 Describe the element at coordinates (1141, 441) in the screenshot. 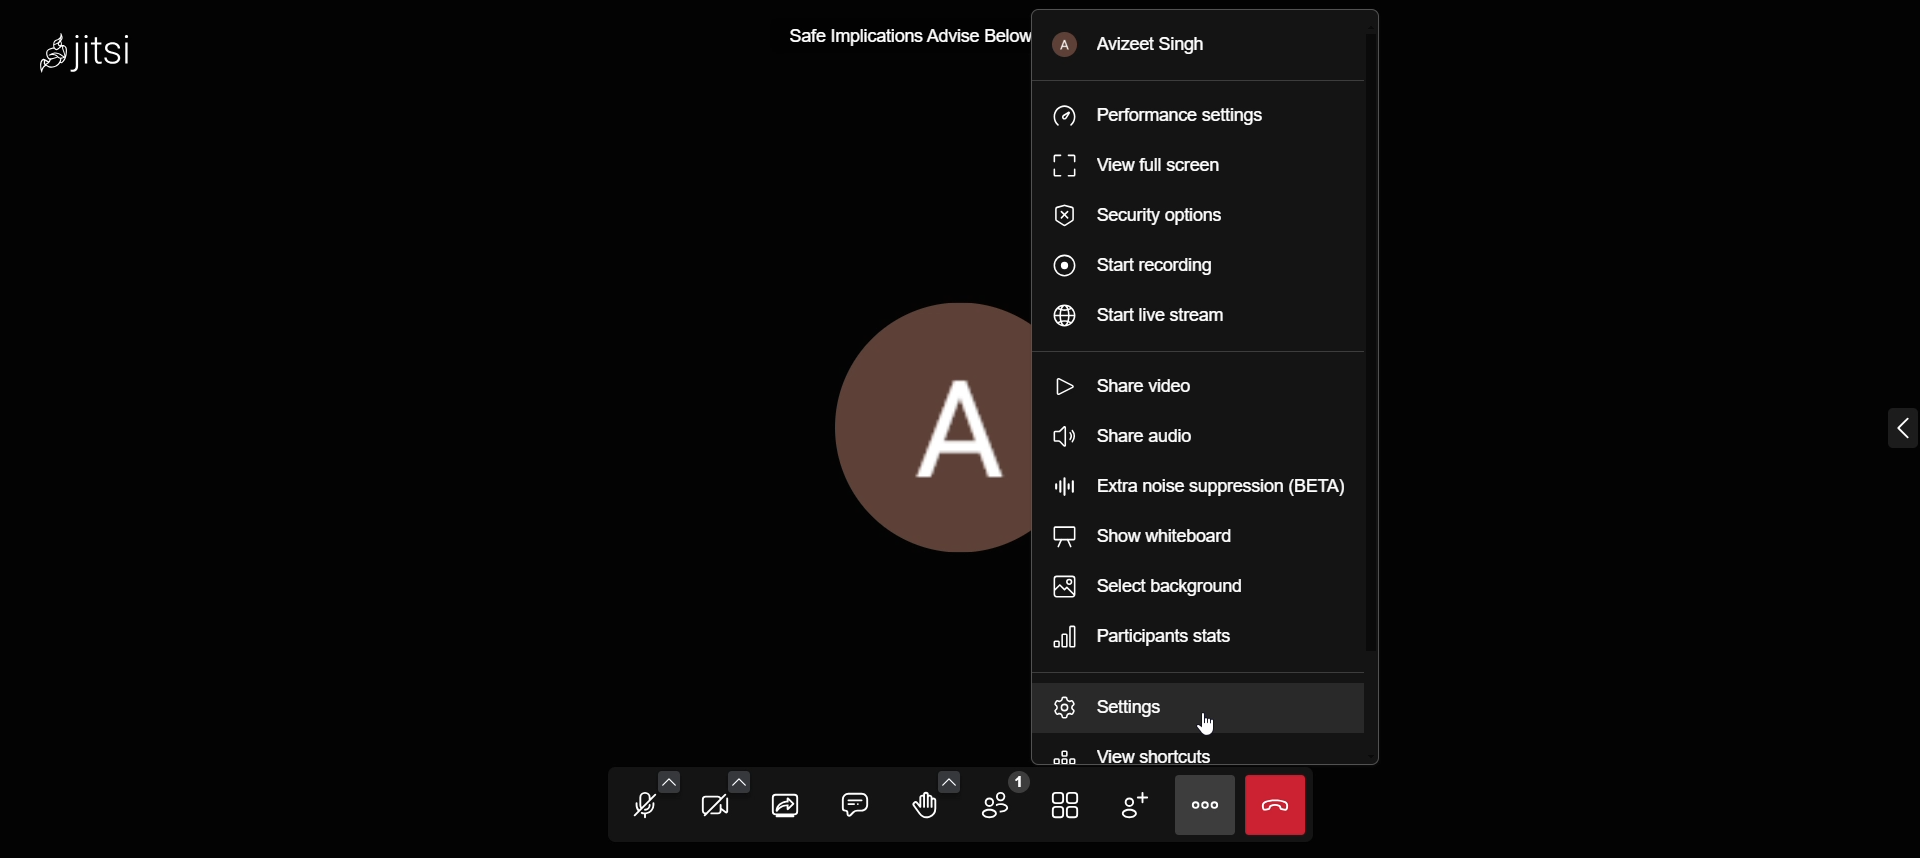

I see `share audio` at that location.